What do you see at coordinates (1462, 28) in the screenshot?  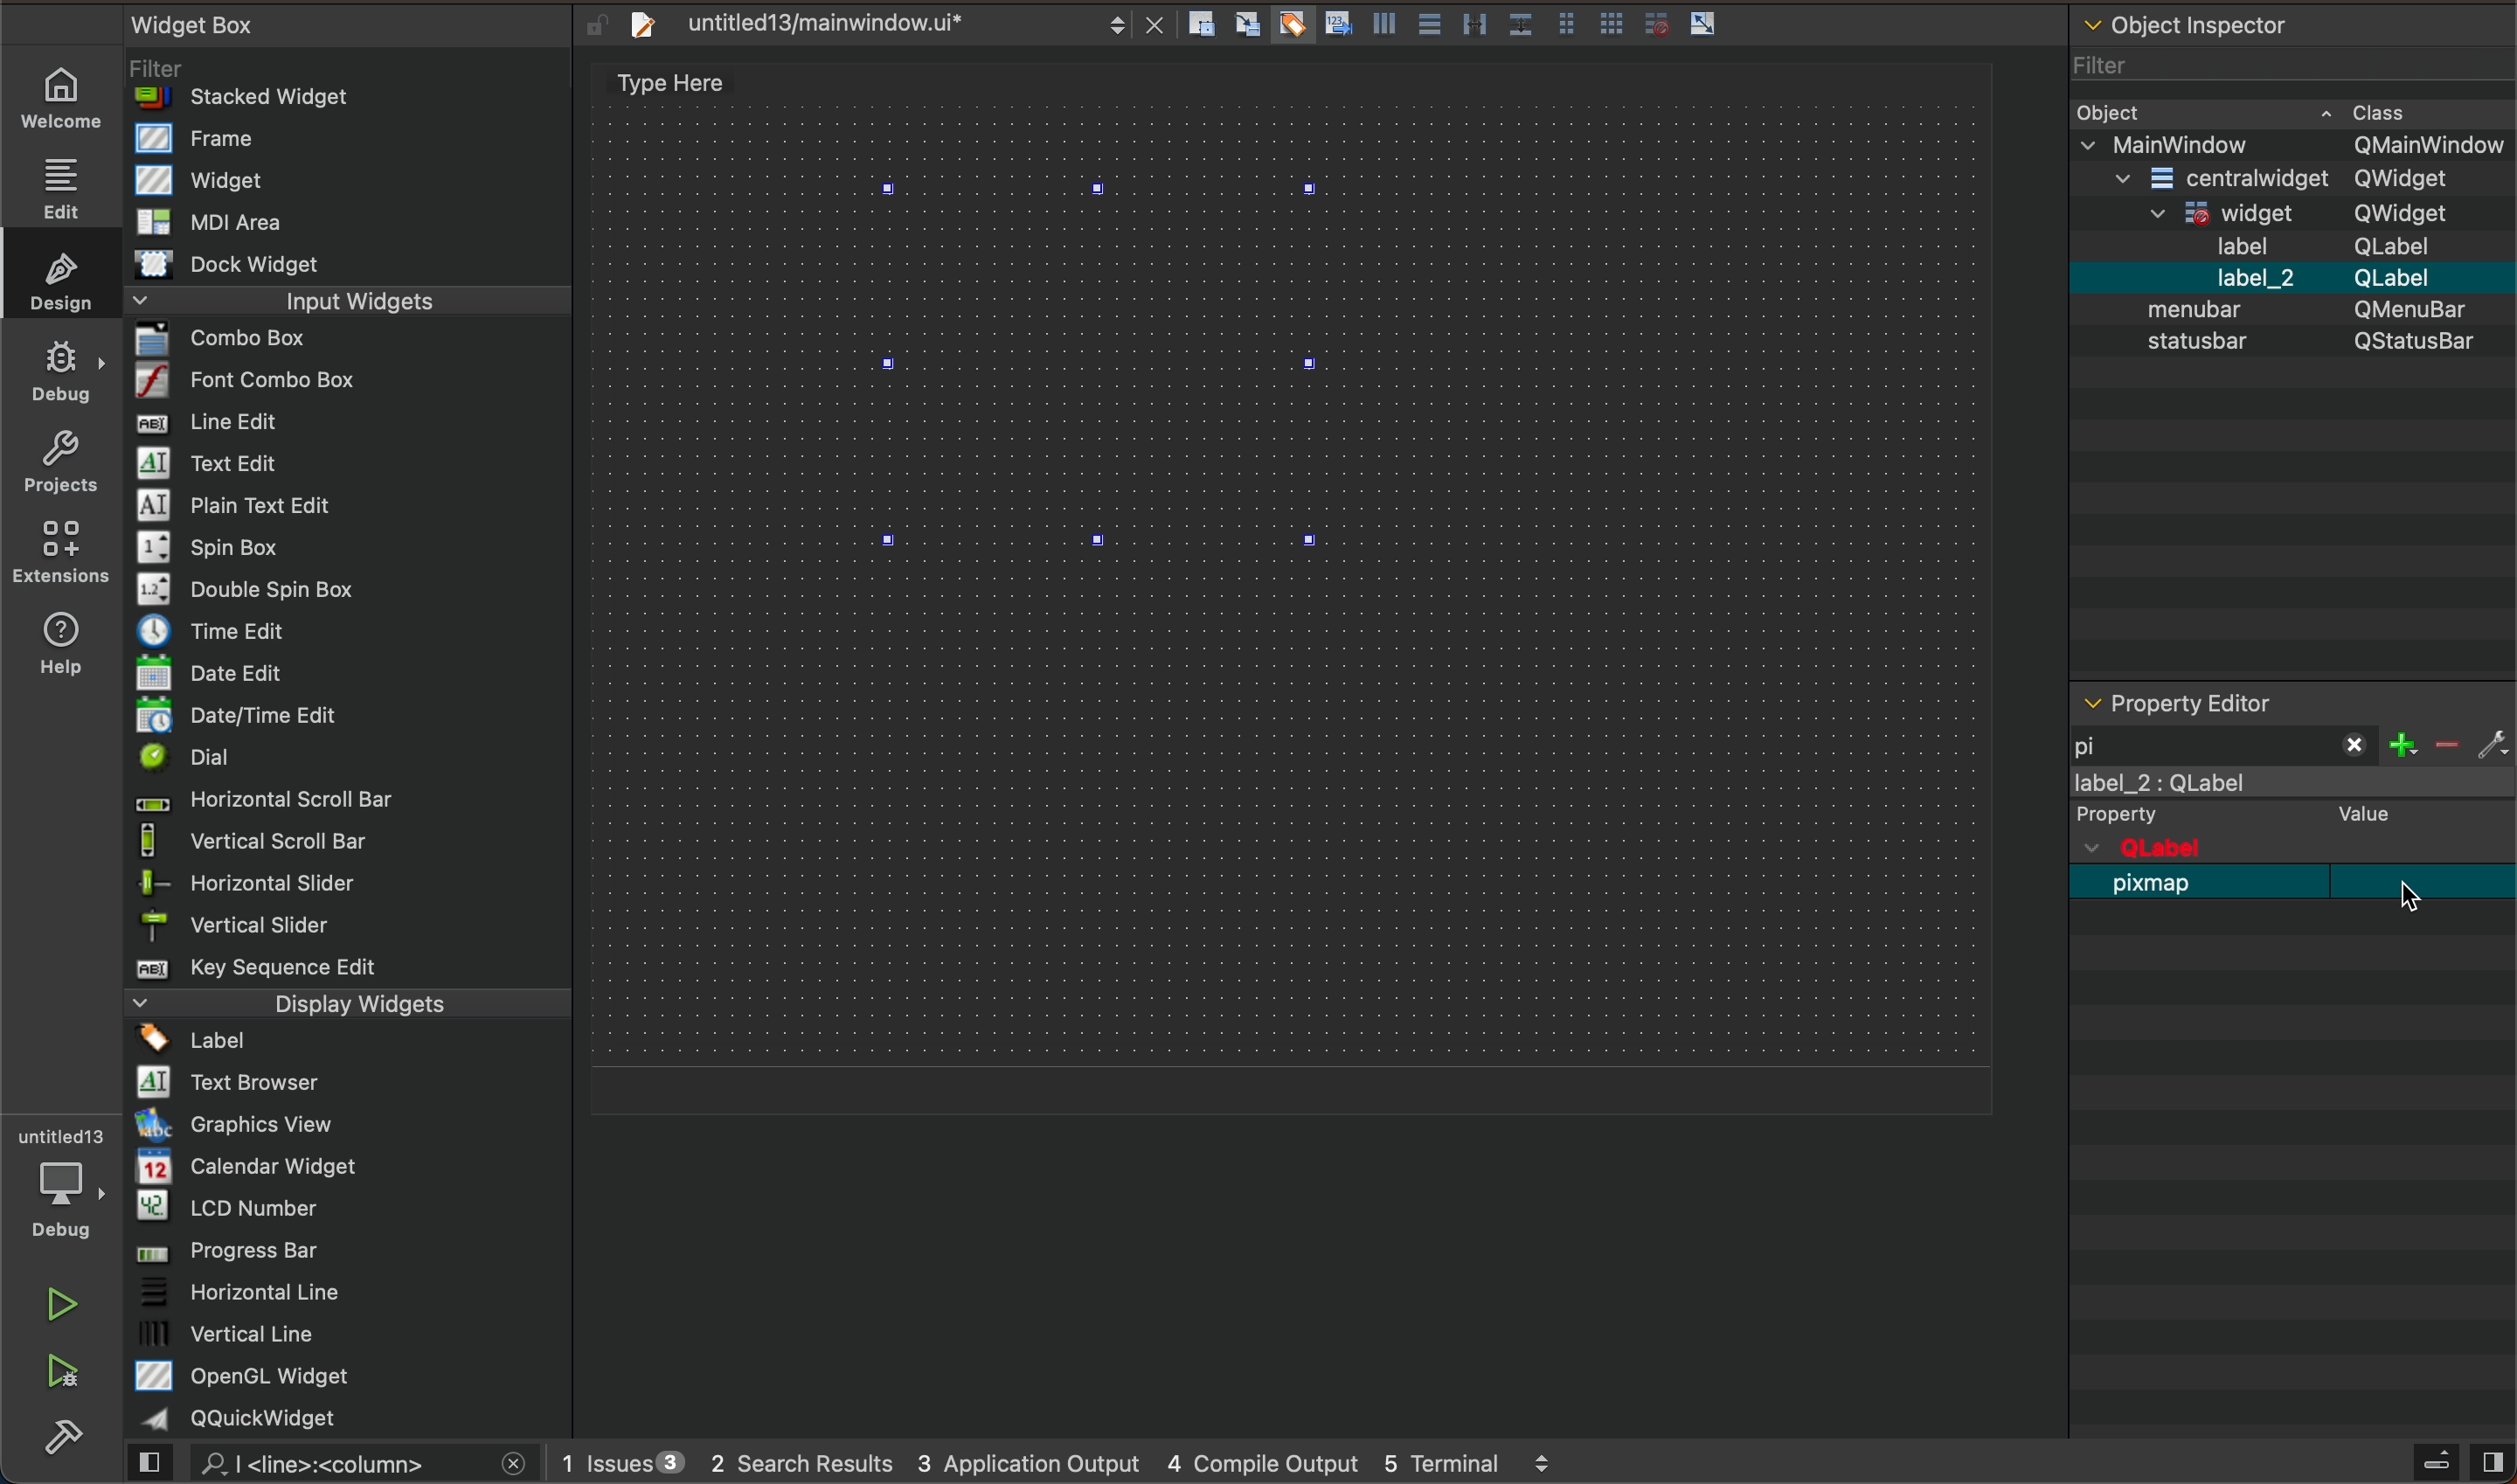 I see `layout actions` at bounding box center [1462, 28].